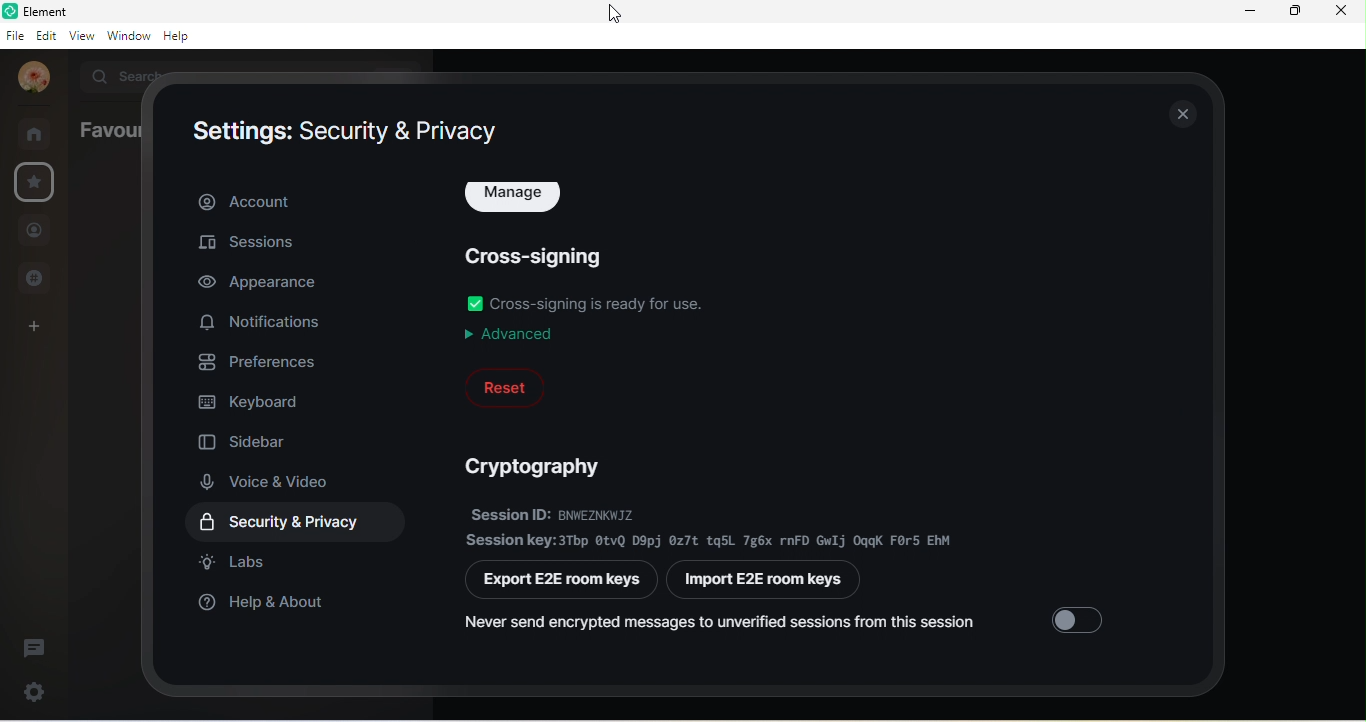 The width and height of the screenshot is (1366, 722). Describe the element at coordinates (560, 582) in the screenshot. I see `Export E2E room keys` at that location.